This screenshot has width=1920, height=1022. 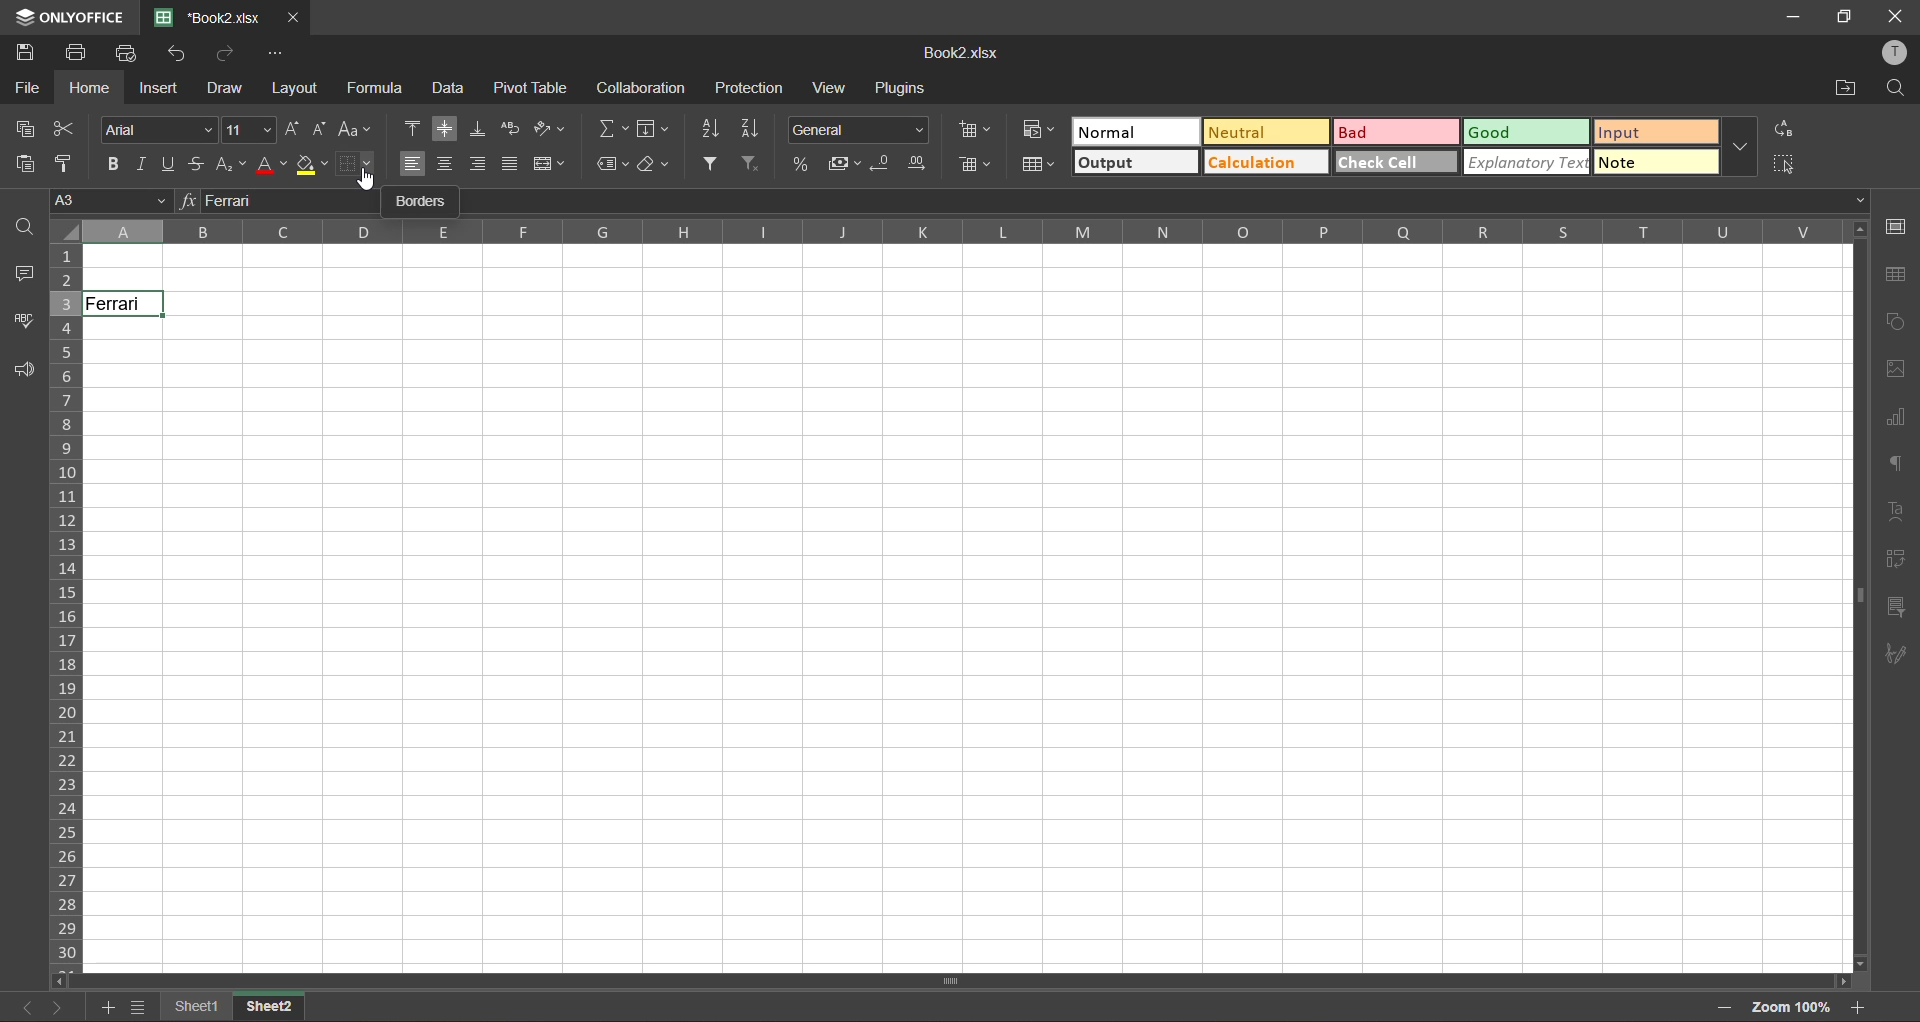 What do you see at coordinates (277, 53) in the screenshot?
I see `customize quick access toolbar` at bounding box center [277, 53].